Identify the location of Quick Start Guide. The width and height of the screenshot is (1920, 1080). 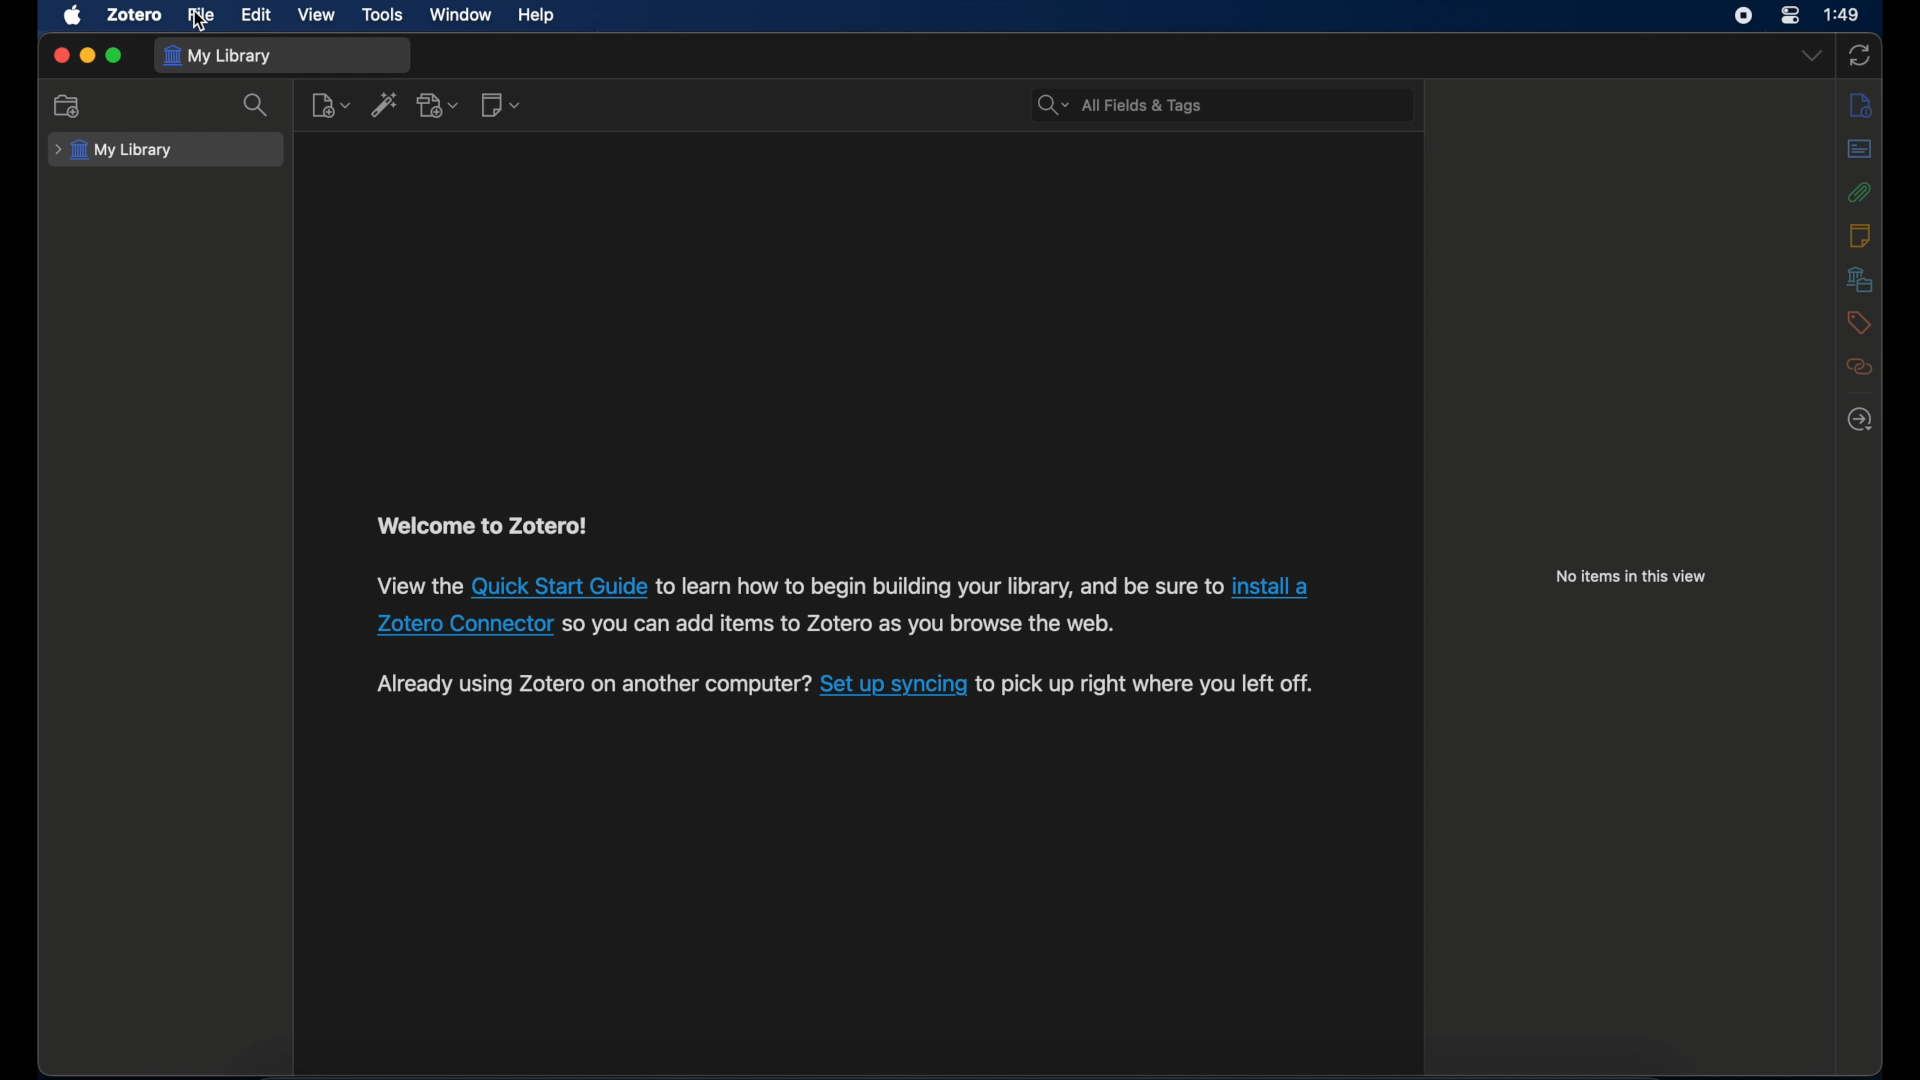
(557, 586).